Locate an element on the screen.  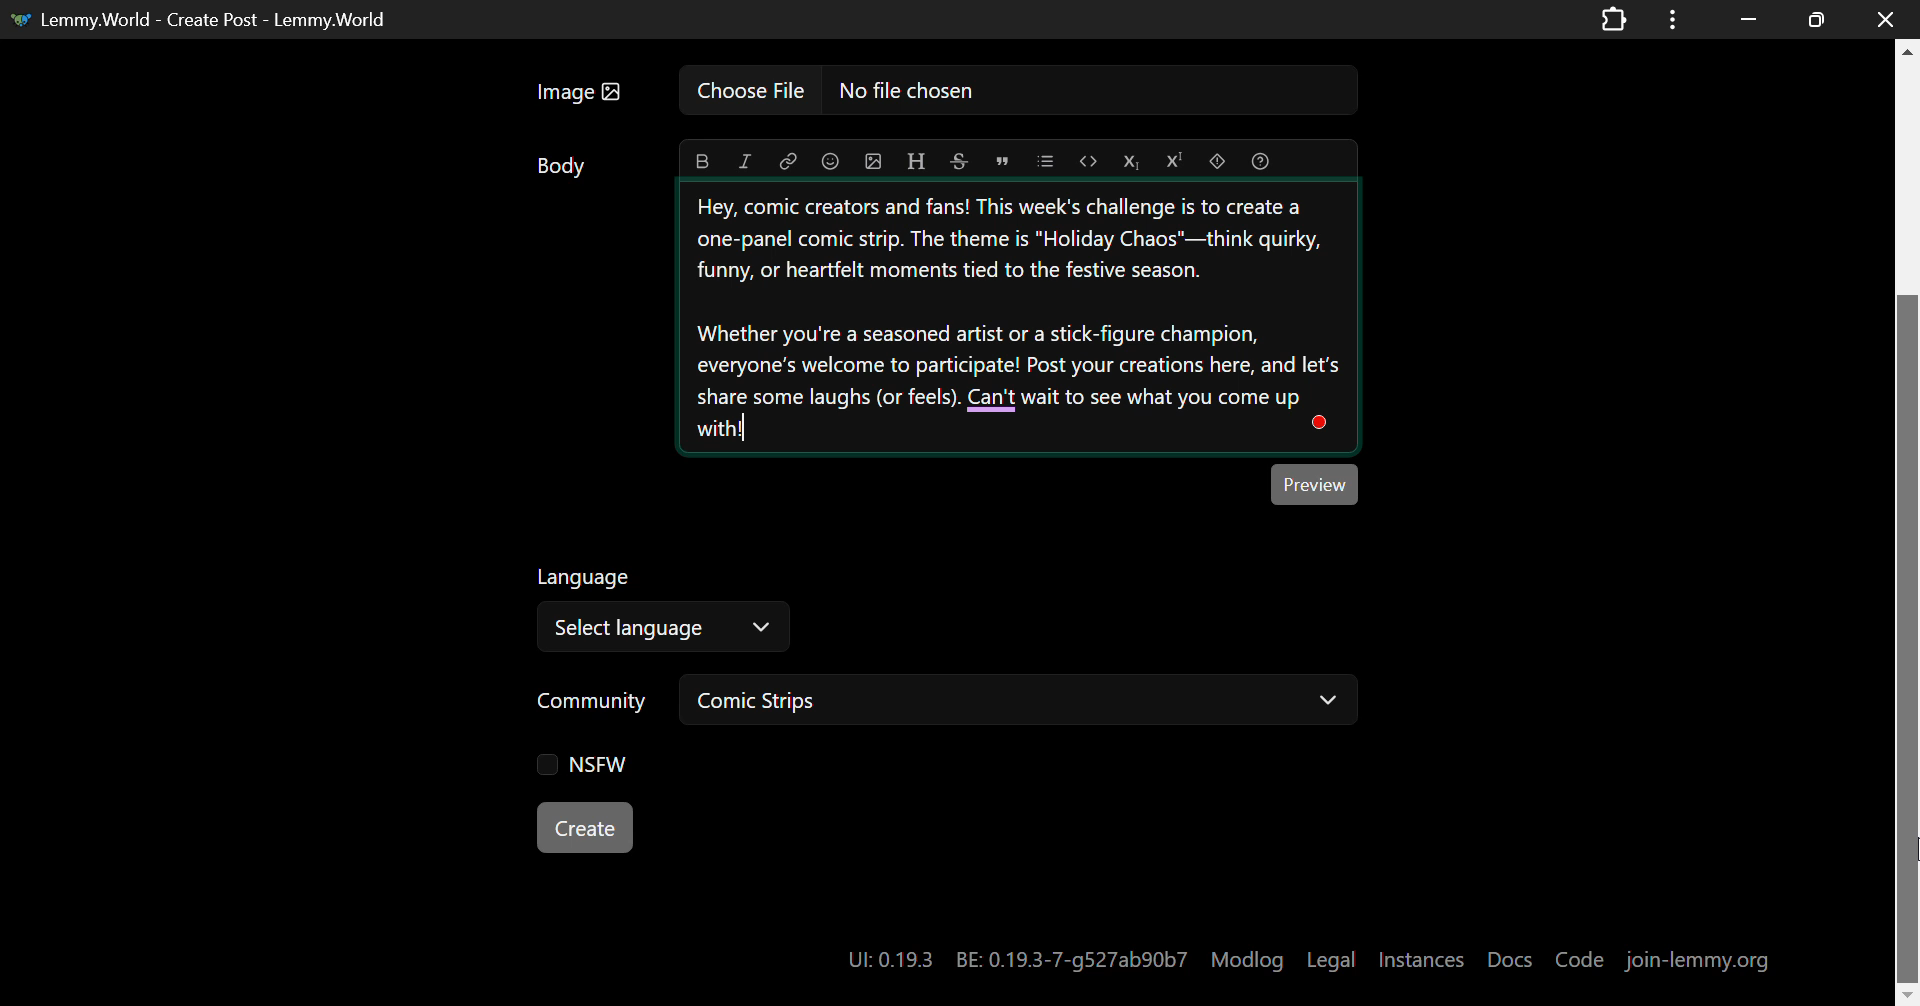
spoiler is located at coordinates (1222, 161).